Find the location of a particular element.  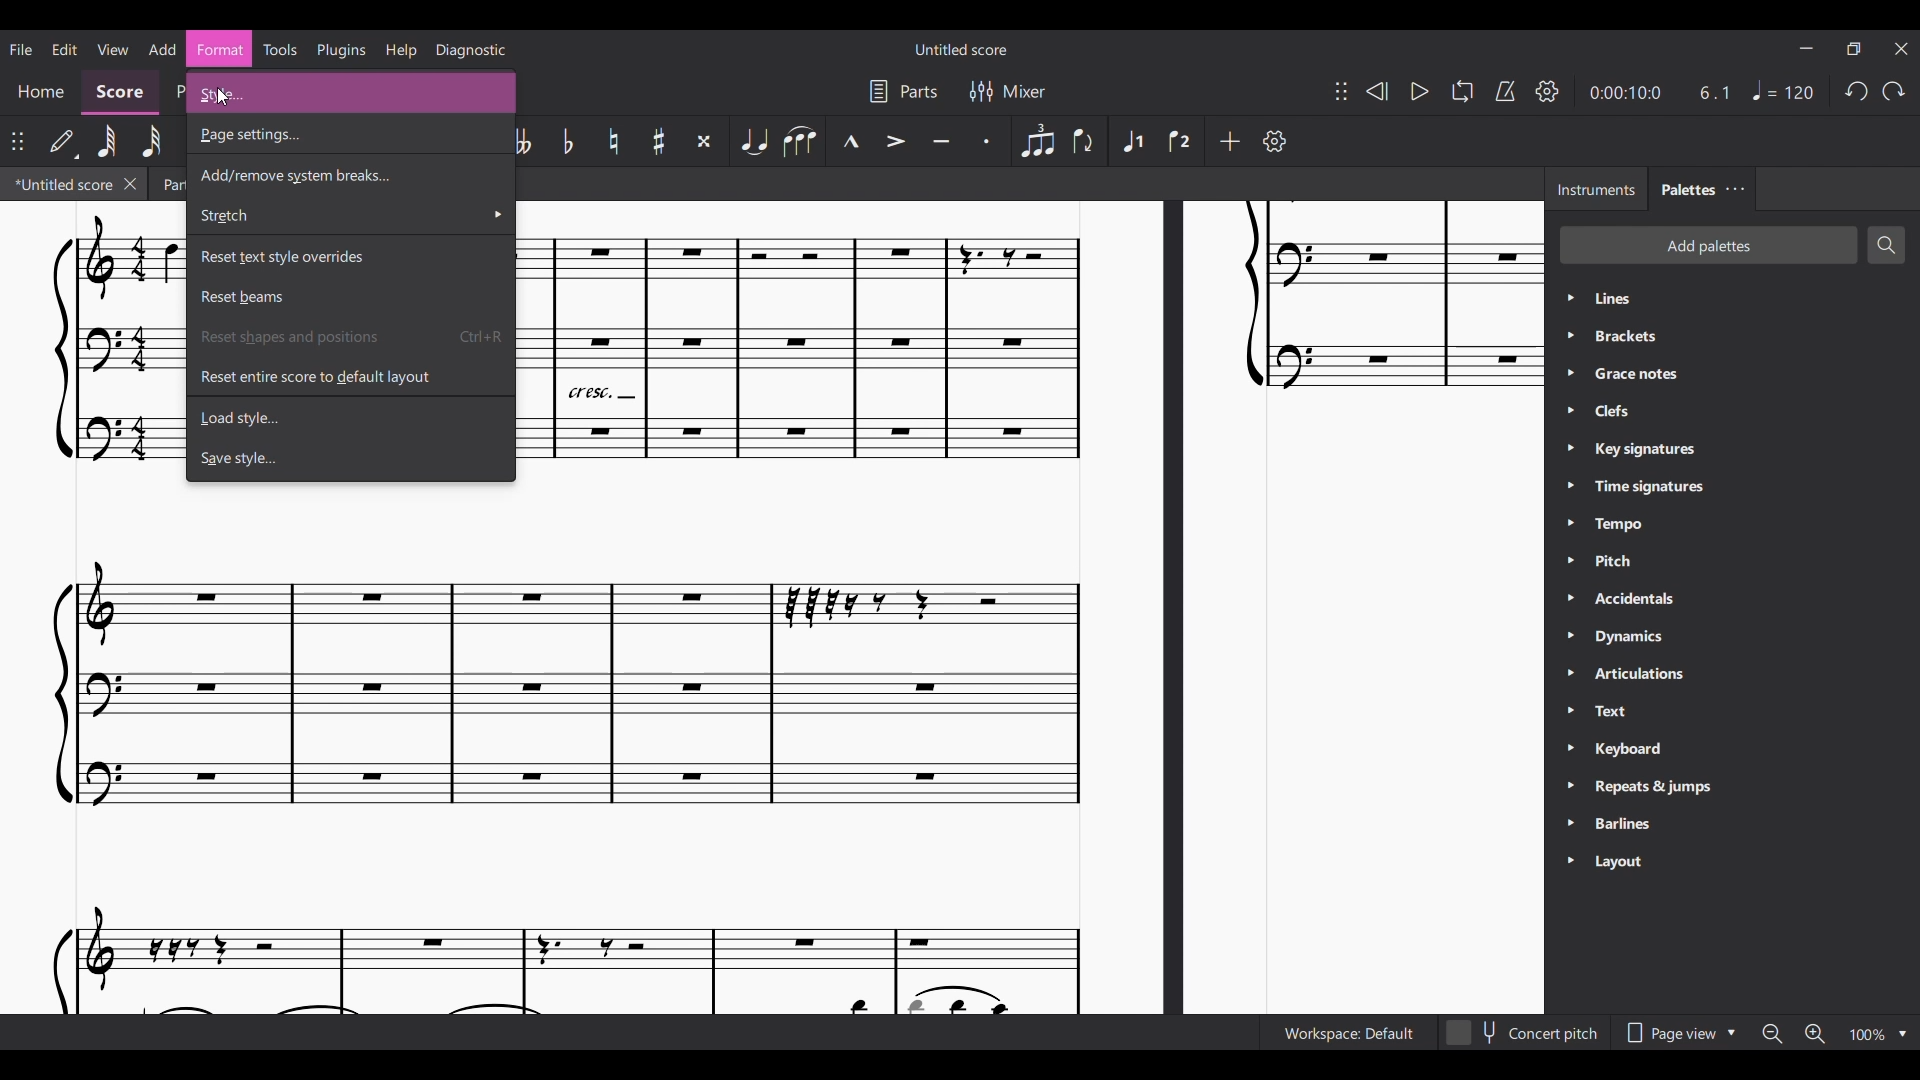

Instruments tab is located at coordinates (1595, 189).